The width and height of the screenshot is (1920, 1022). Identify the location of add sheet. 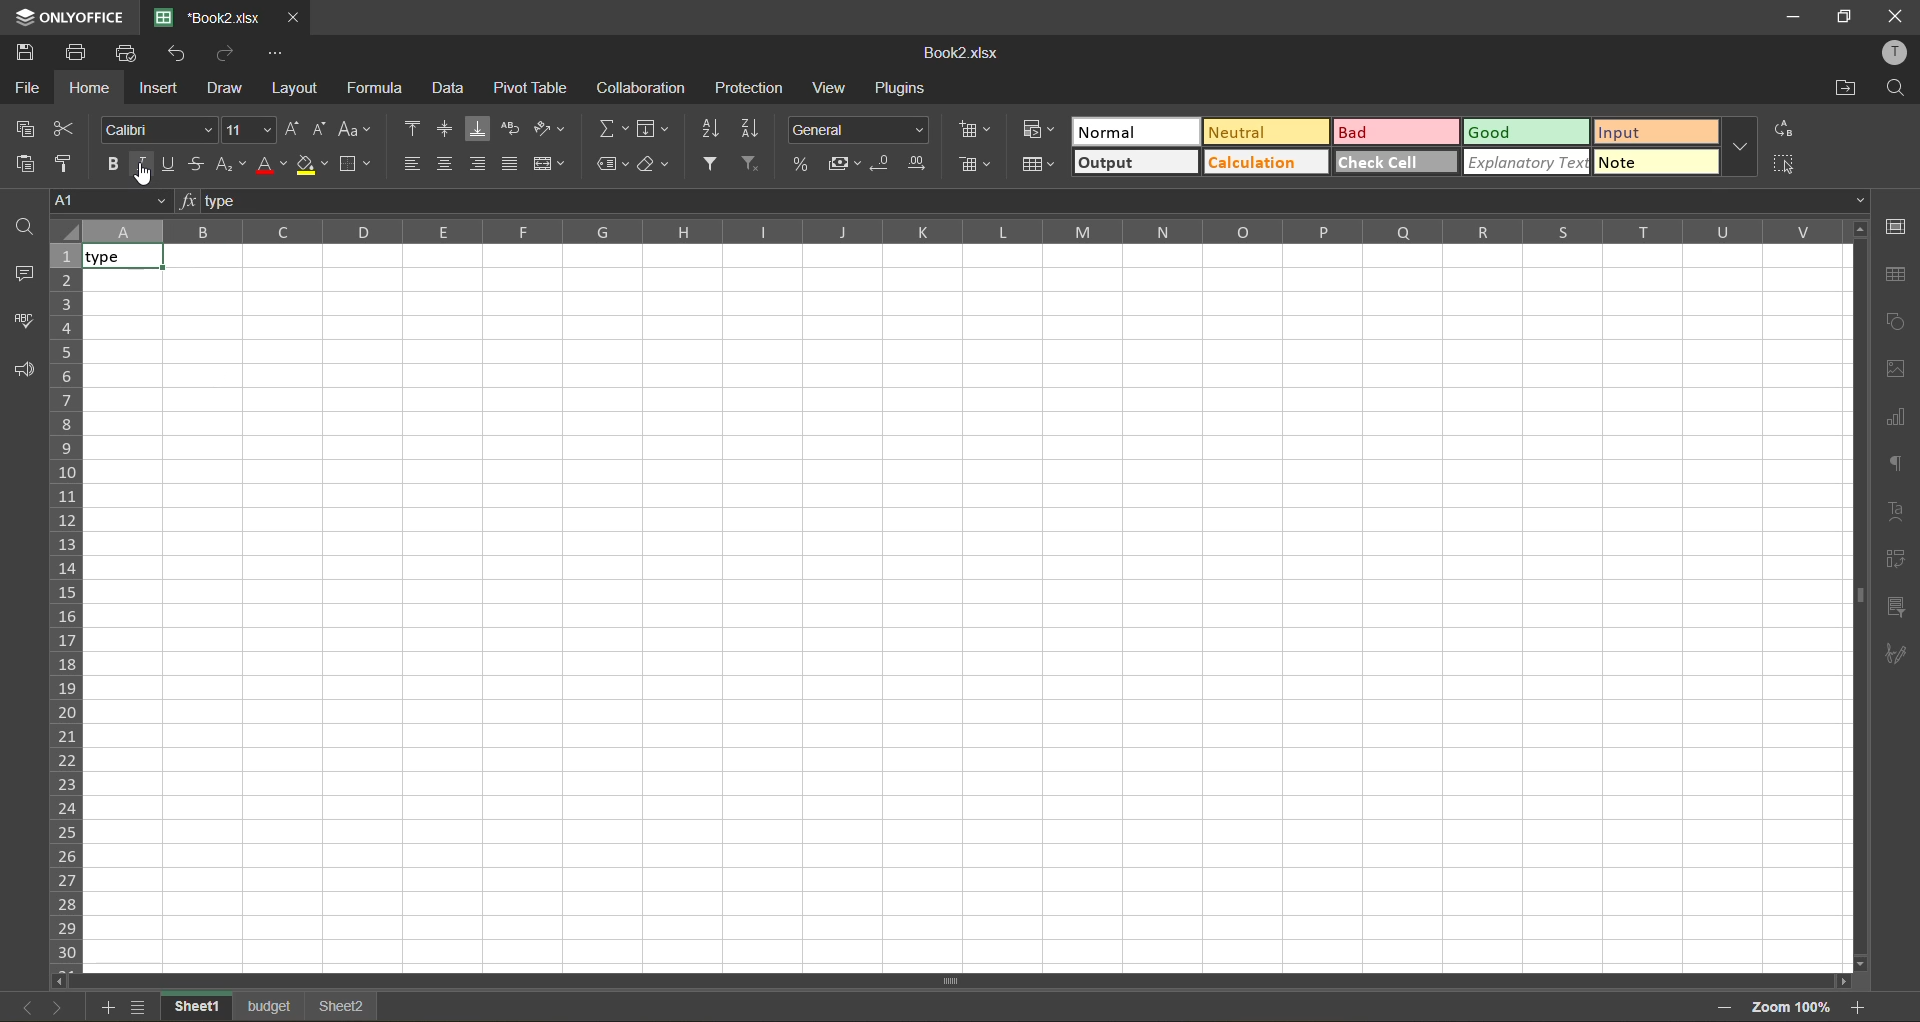
(107, 1008).